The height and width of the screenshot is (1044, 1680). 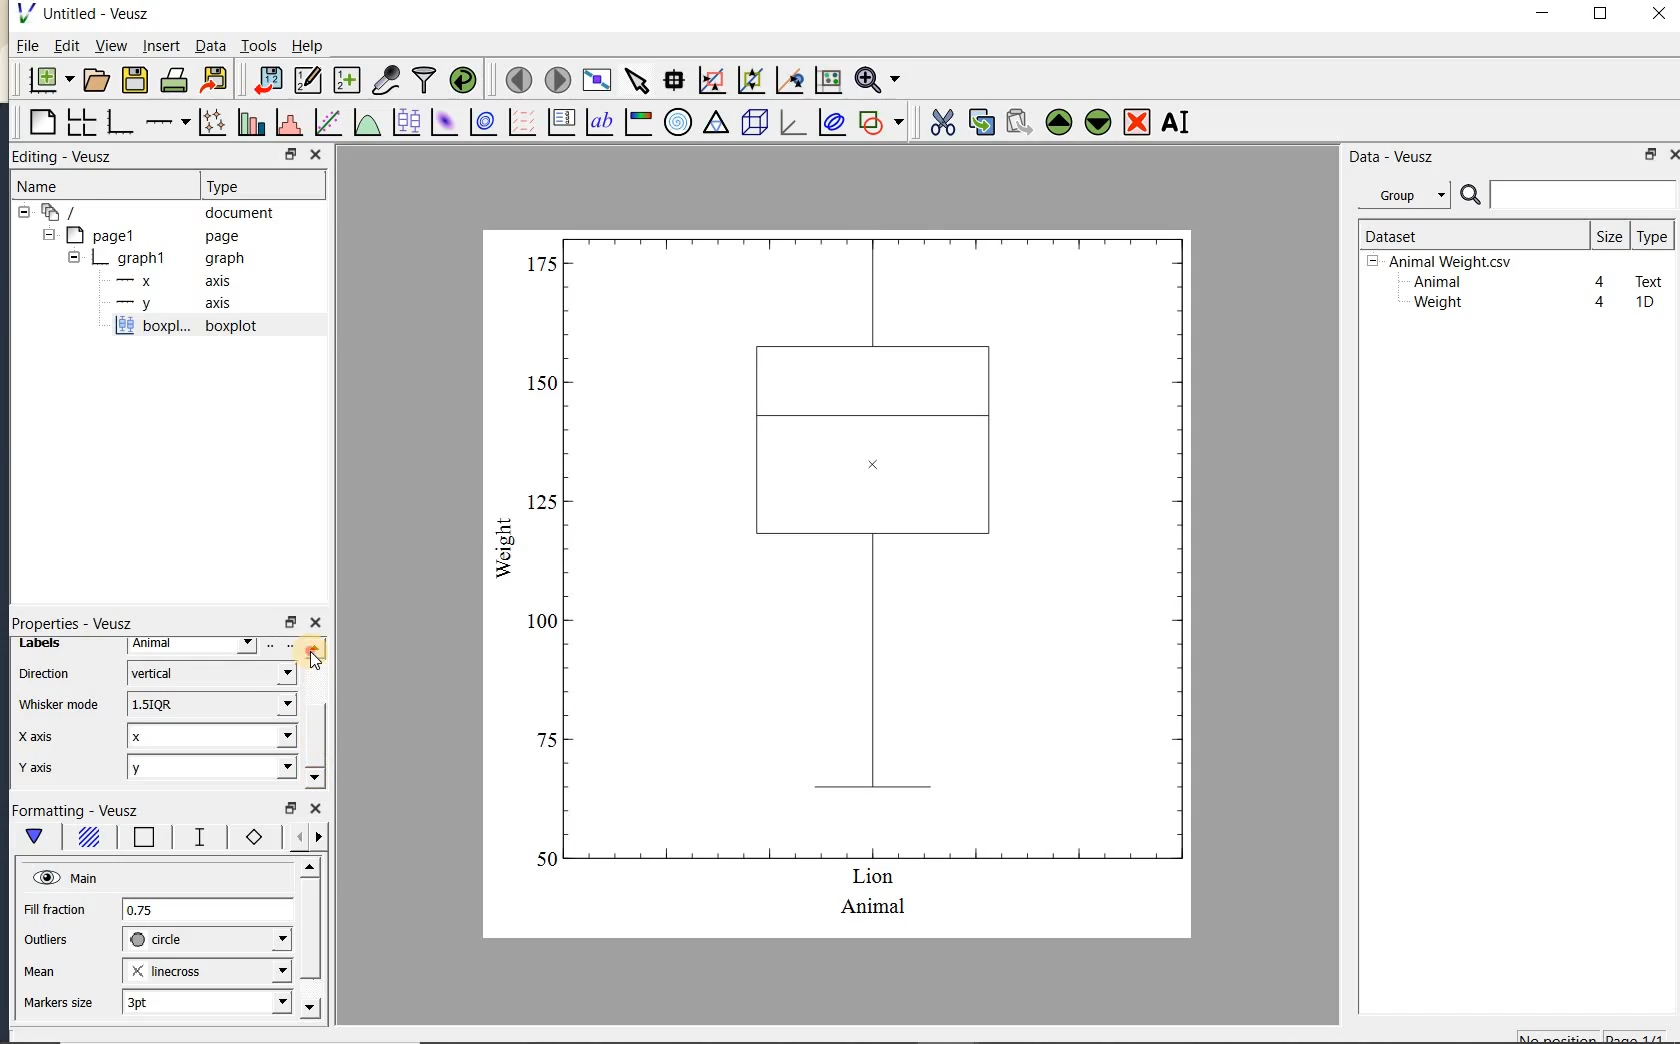 I want to click on markers border, so click(x=250, y=837).